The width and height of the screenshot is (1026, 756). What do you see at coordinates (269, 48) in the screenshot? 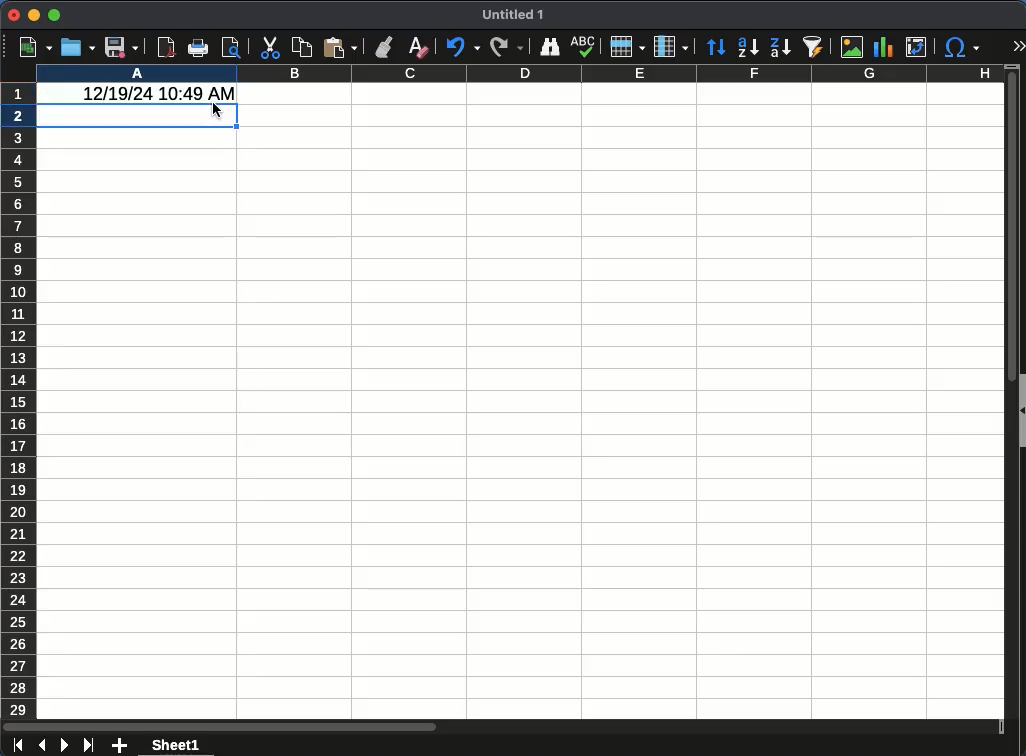
I see `cut` at bounding box center [269, 48].